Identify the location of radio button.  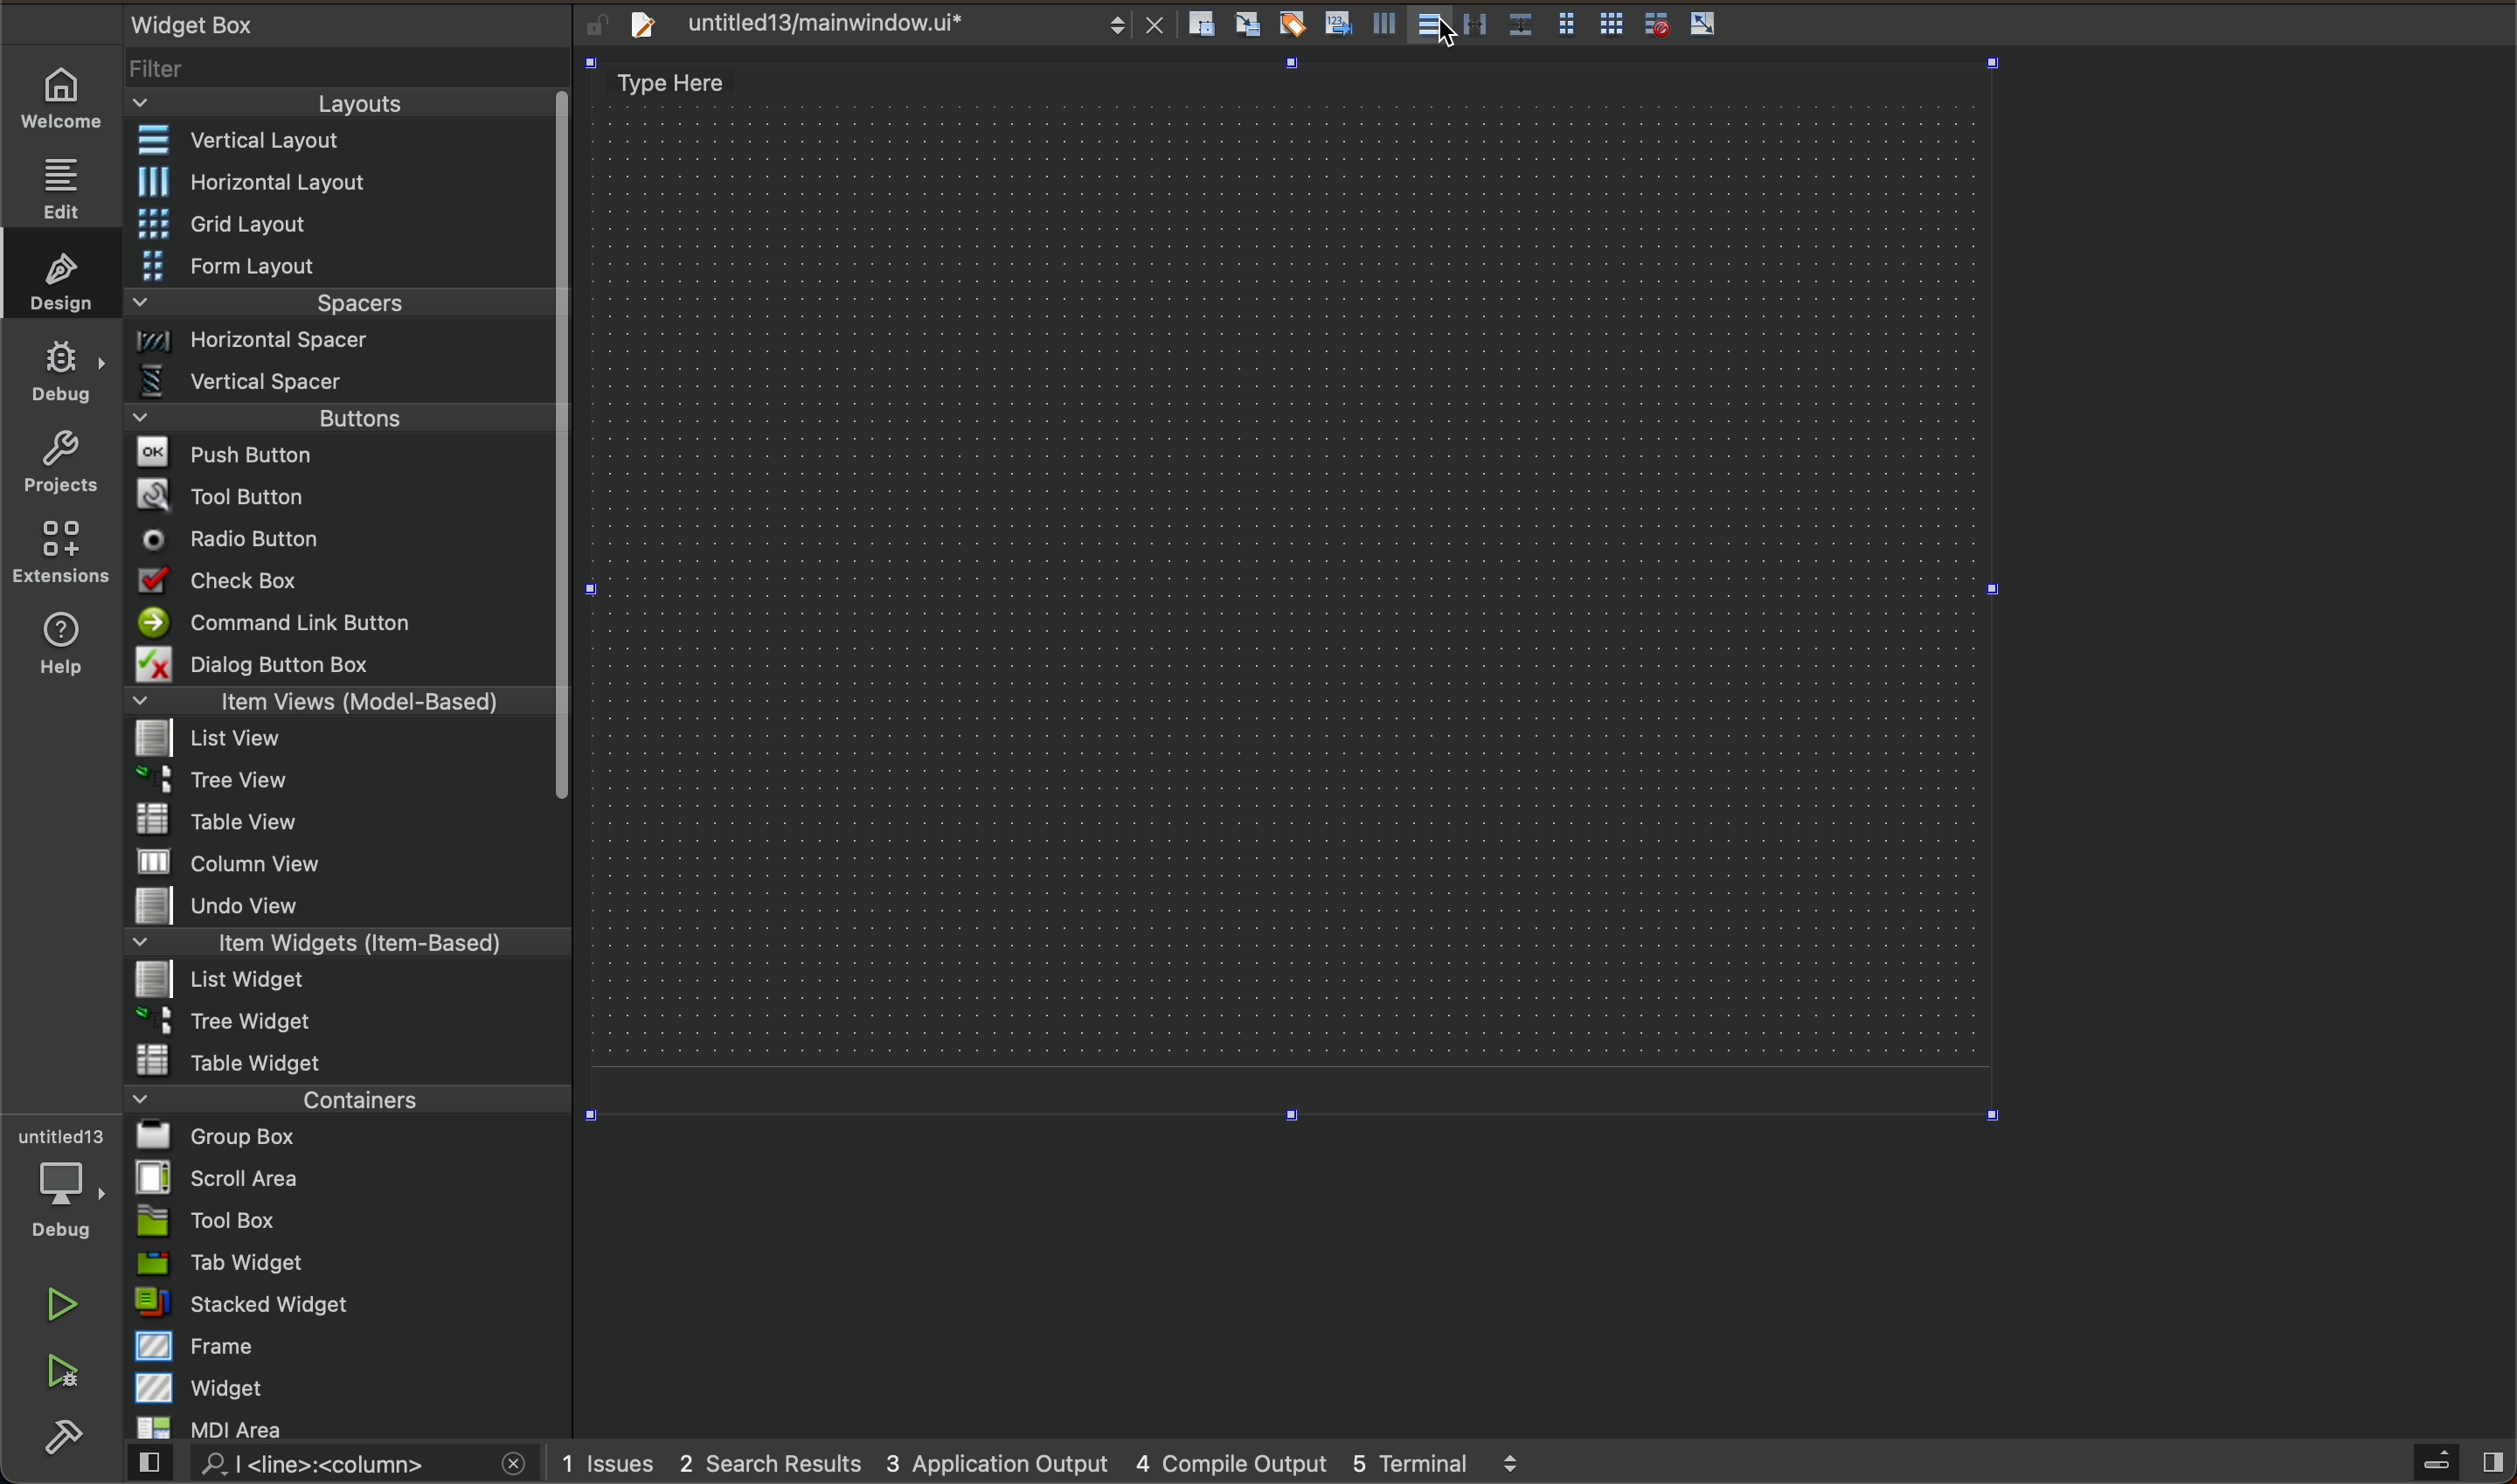
(338, 537).